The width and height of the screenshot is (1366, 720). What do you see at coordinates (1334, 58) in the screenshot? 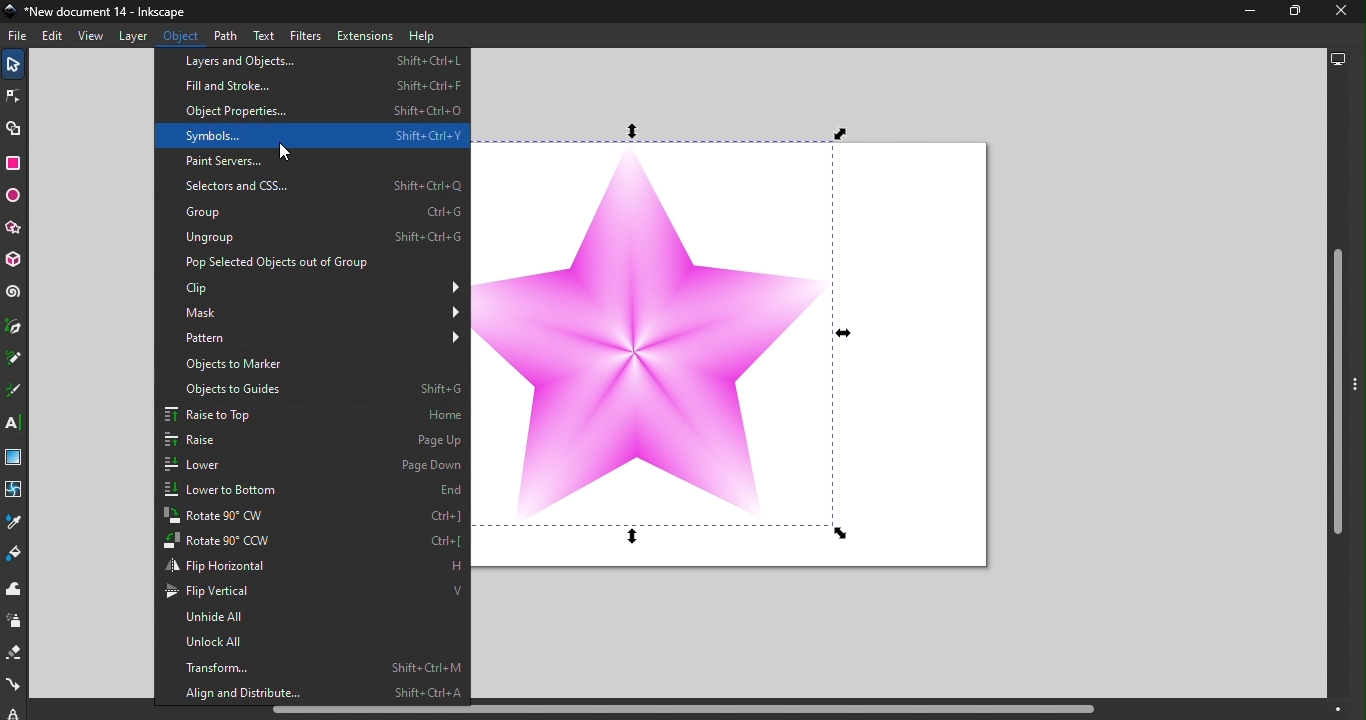
I see `Display options` at bounding box center [1334, 58].